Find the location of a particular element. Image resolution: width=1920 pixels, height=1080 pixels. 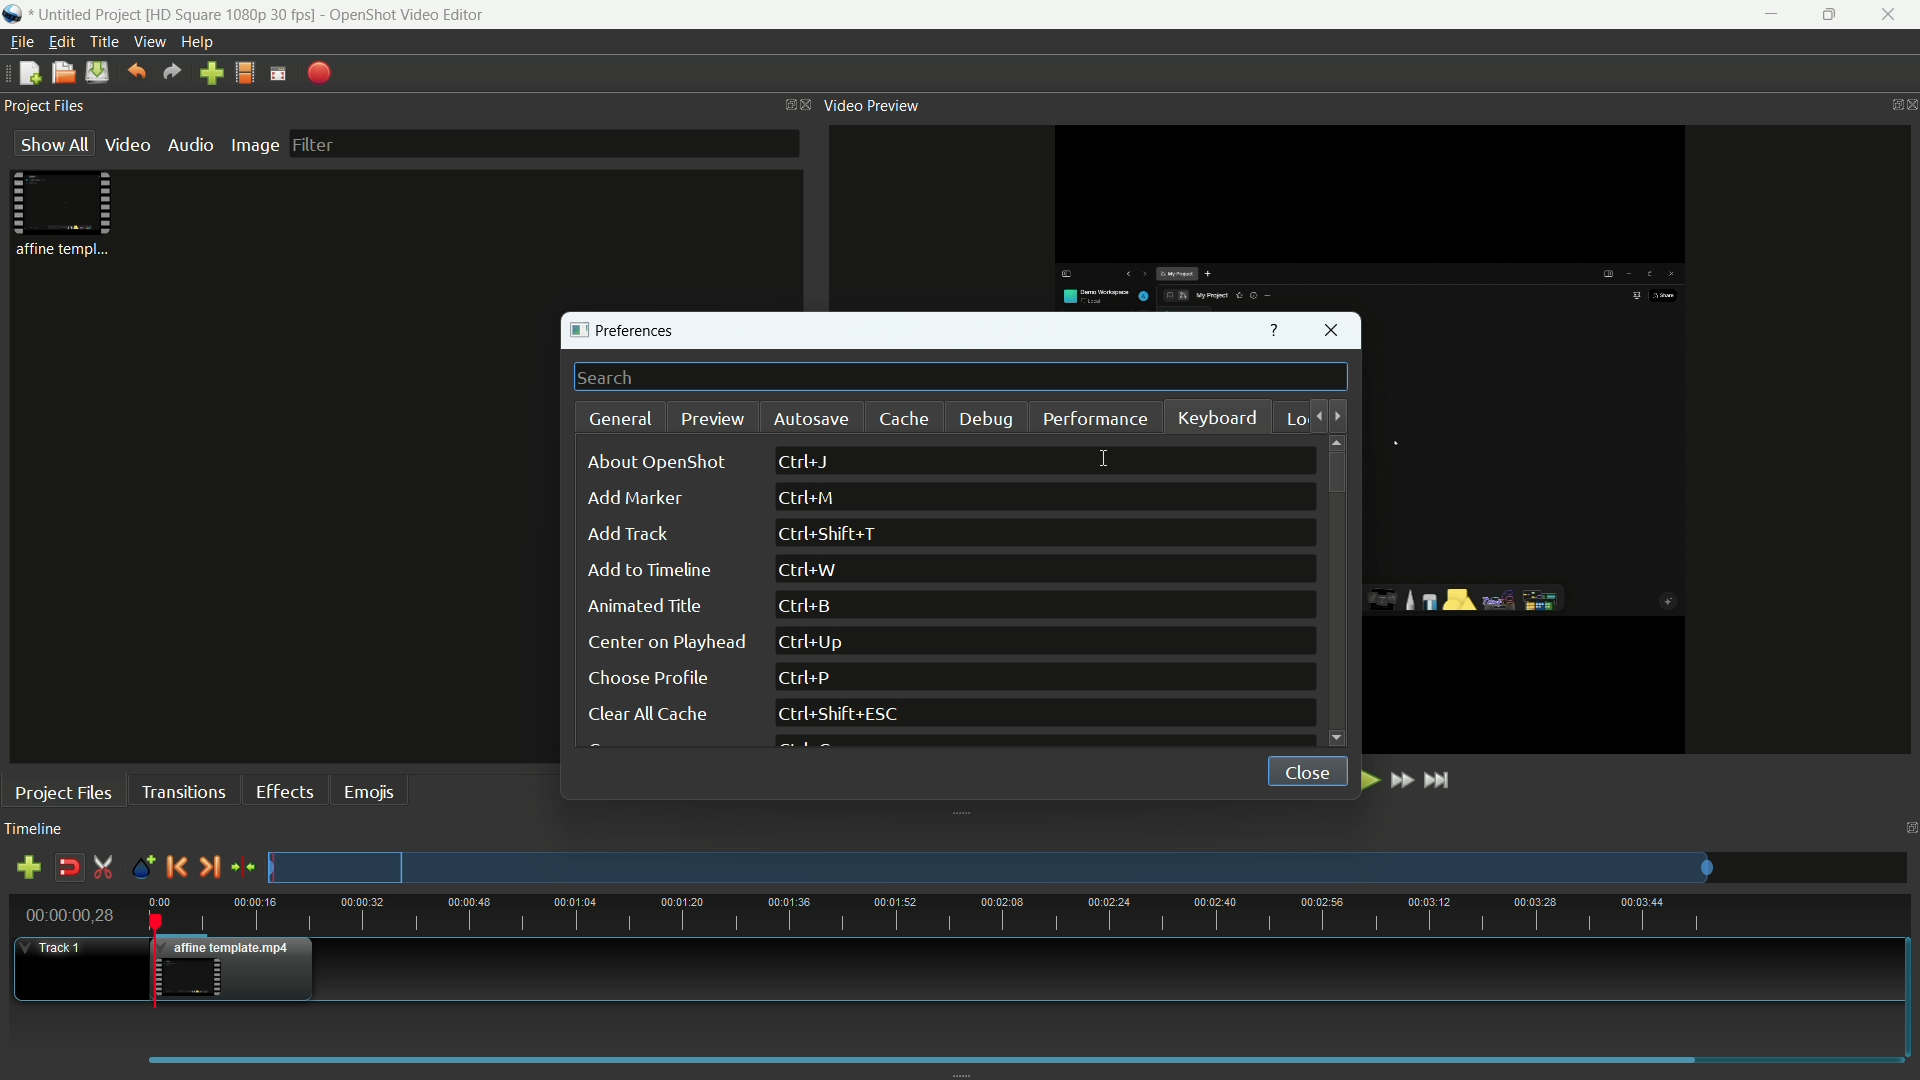

minimize is located at coordinates (1766, 15).